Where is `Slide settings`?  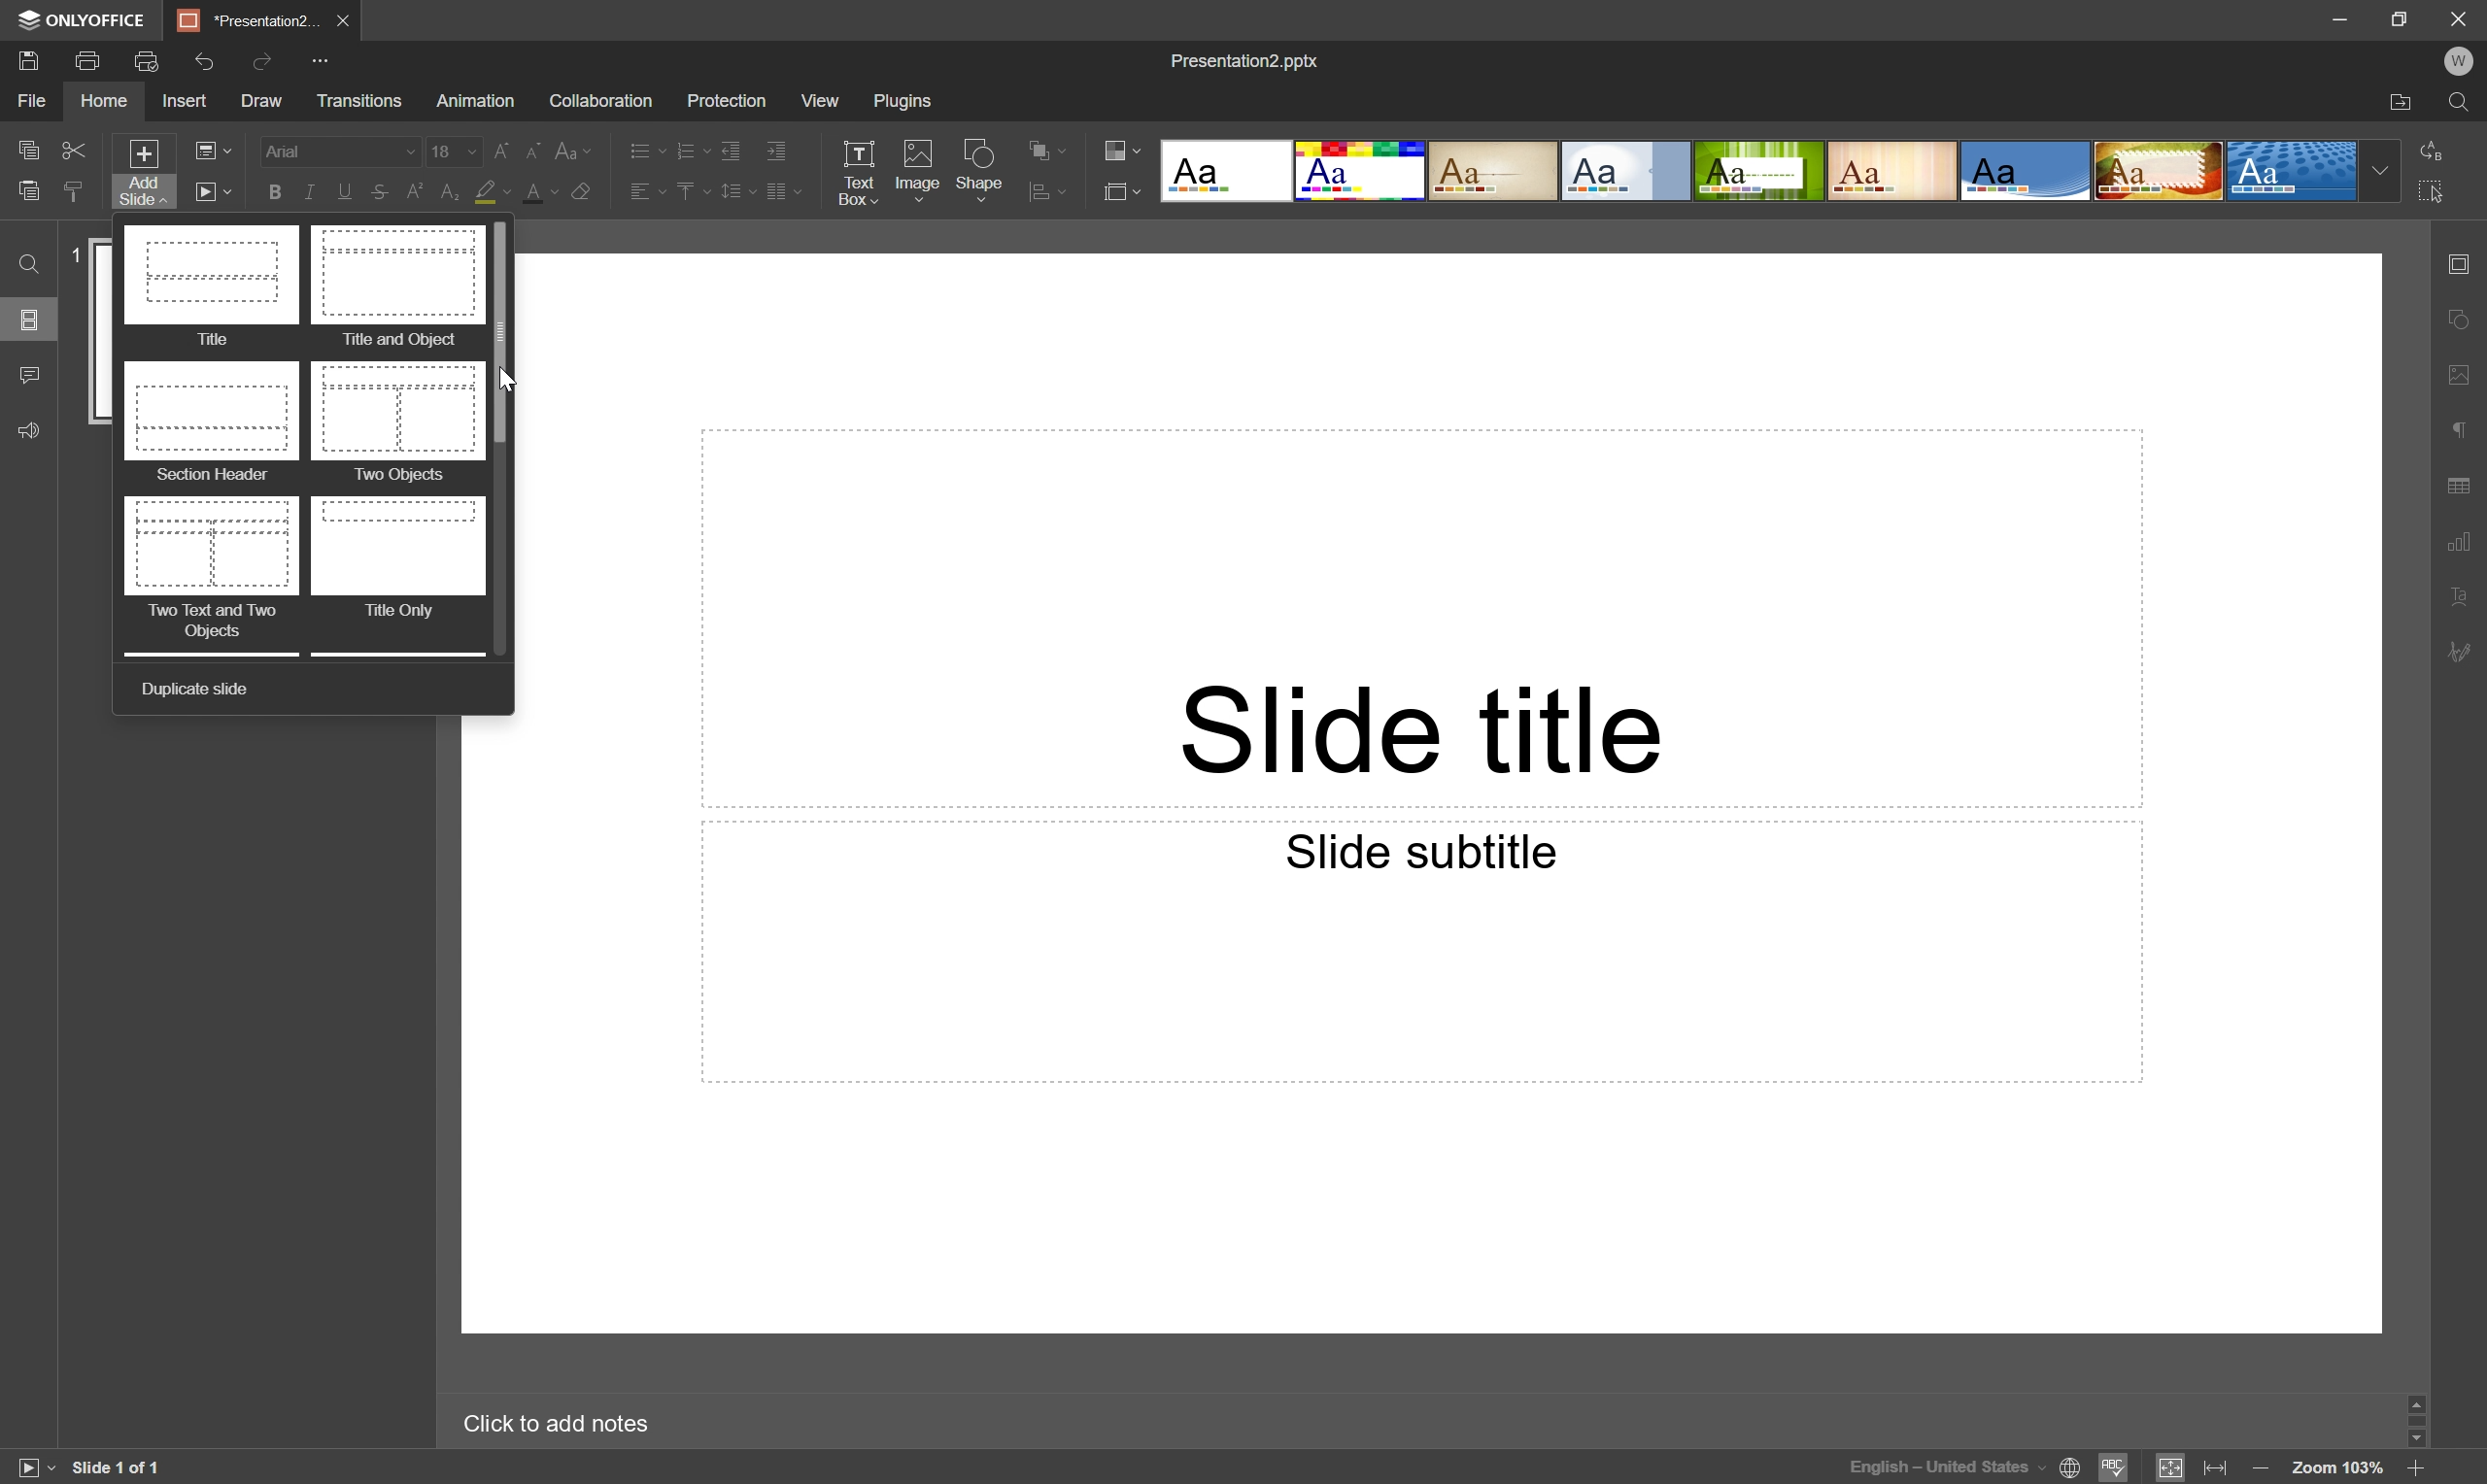 Slide settings is located at coordinates (2465, 259).